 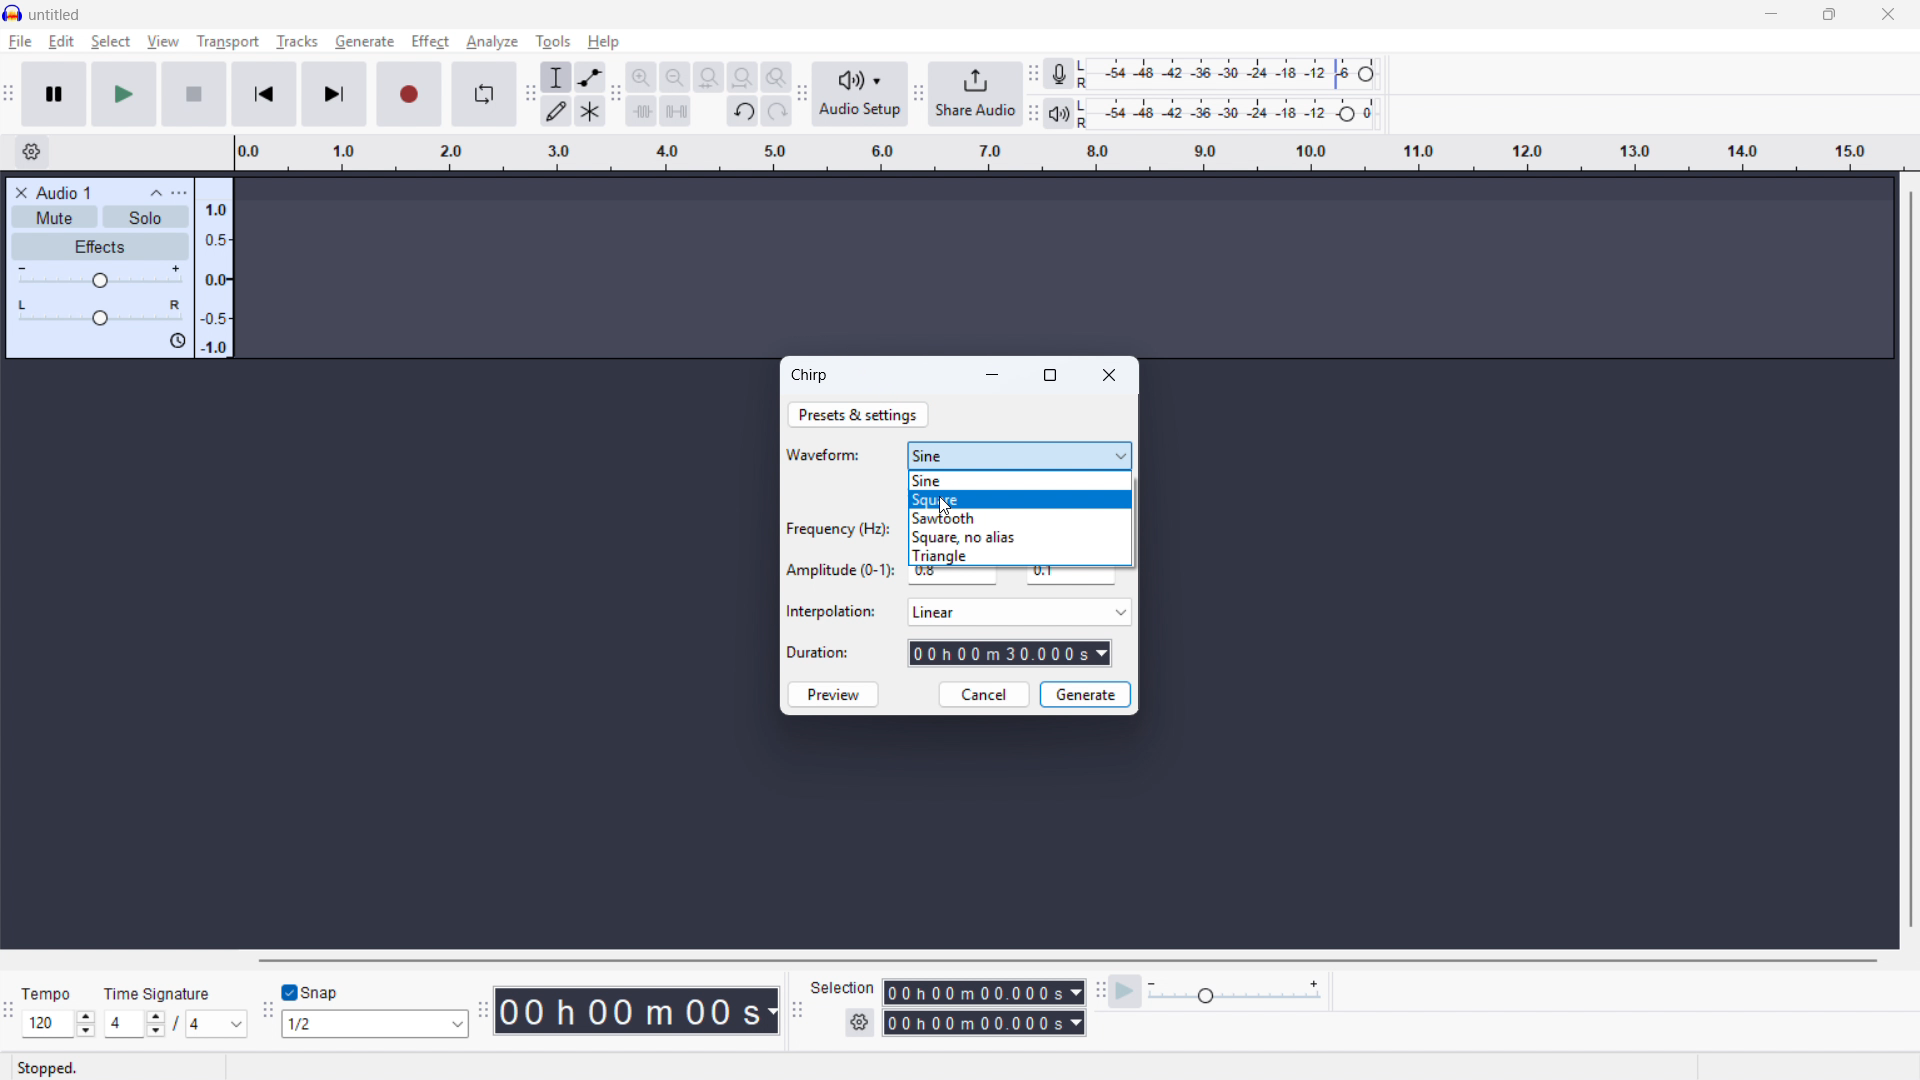 What do you see at coordinates (56, 13) in the screenshot?
I see `untitled` at bounding box center [56, 13].